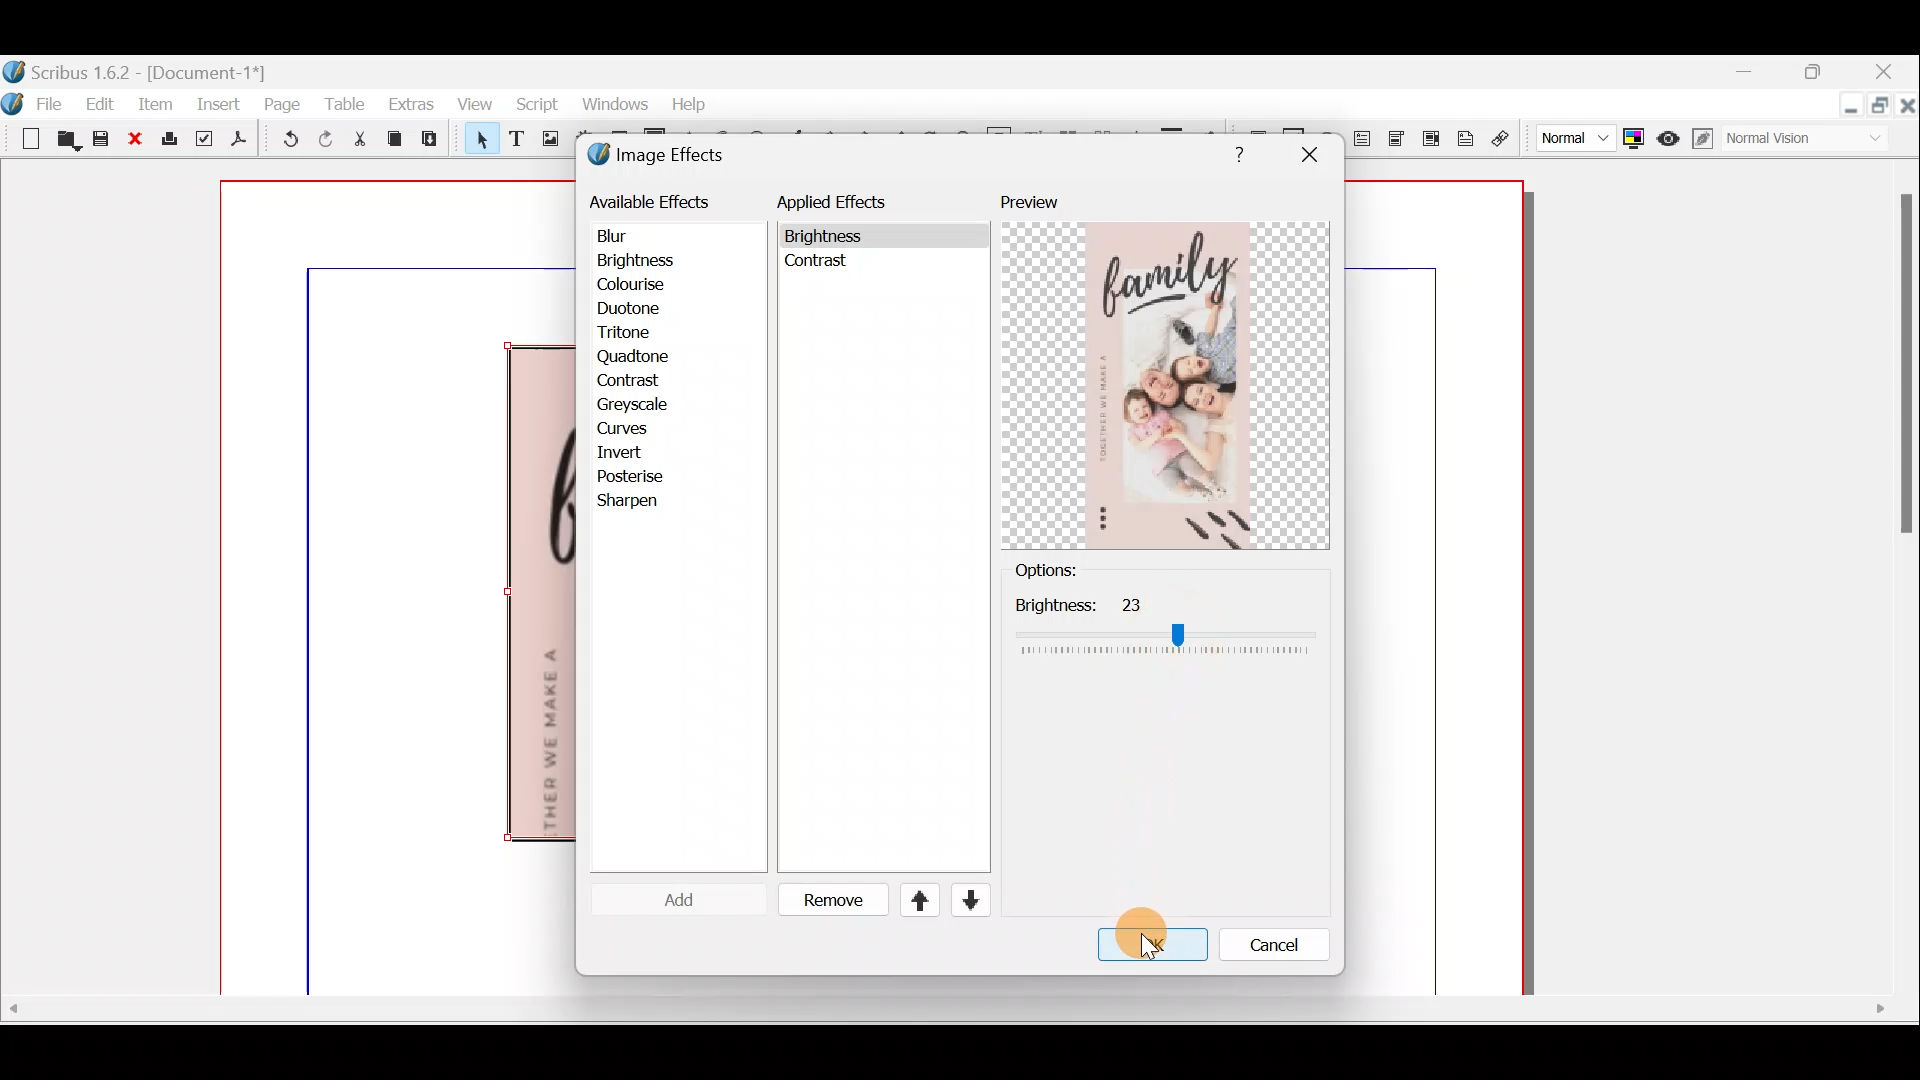  I want to click on Script, so click(536, 107).